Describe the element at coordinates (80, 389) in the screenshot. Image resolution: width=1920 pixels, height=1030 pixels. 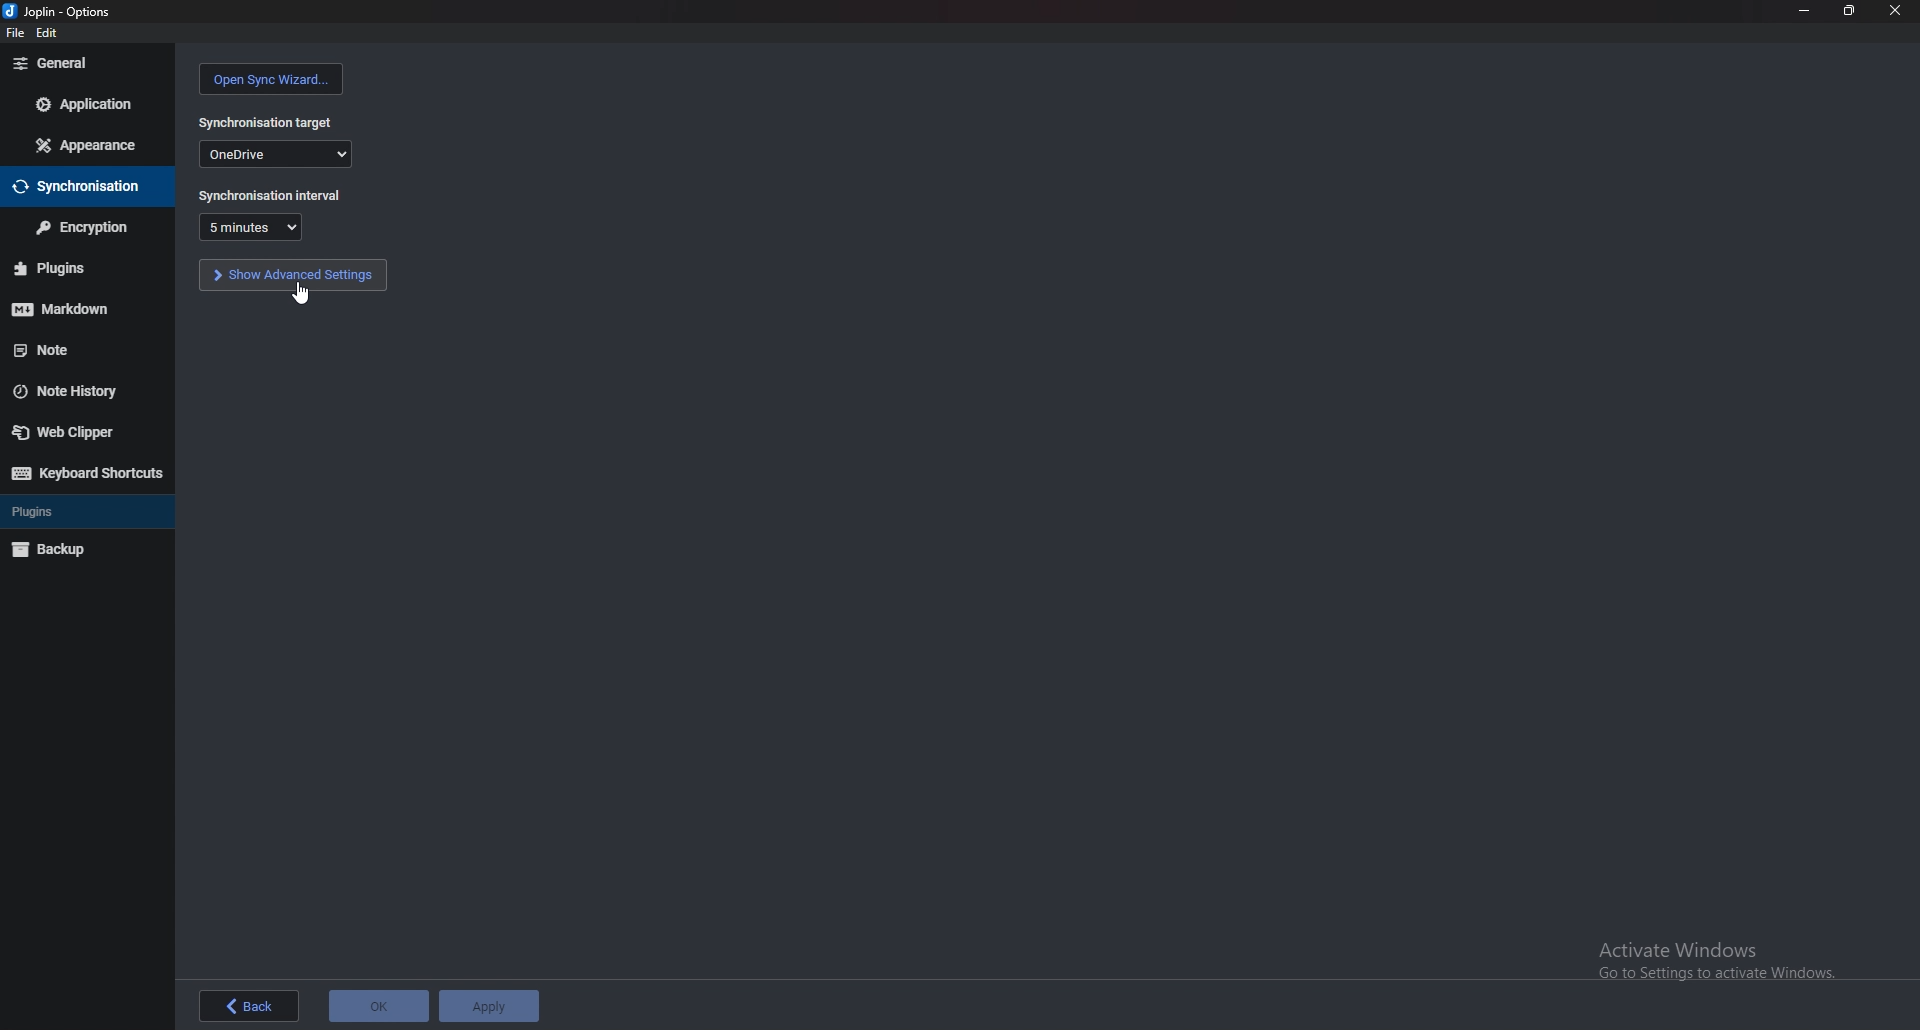
I see `note history` at that location.